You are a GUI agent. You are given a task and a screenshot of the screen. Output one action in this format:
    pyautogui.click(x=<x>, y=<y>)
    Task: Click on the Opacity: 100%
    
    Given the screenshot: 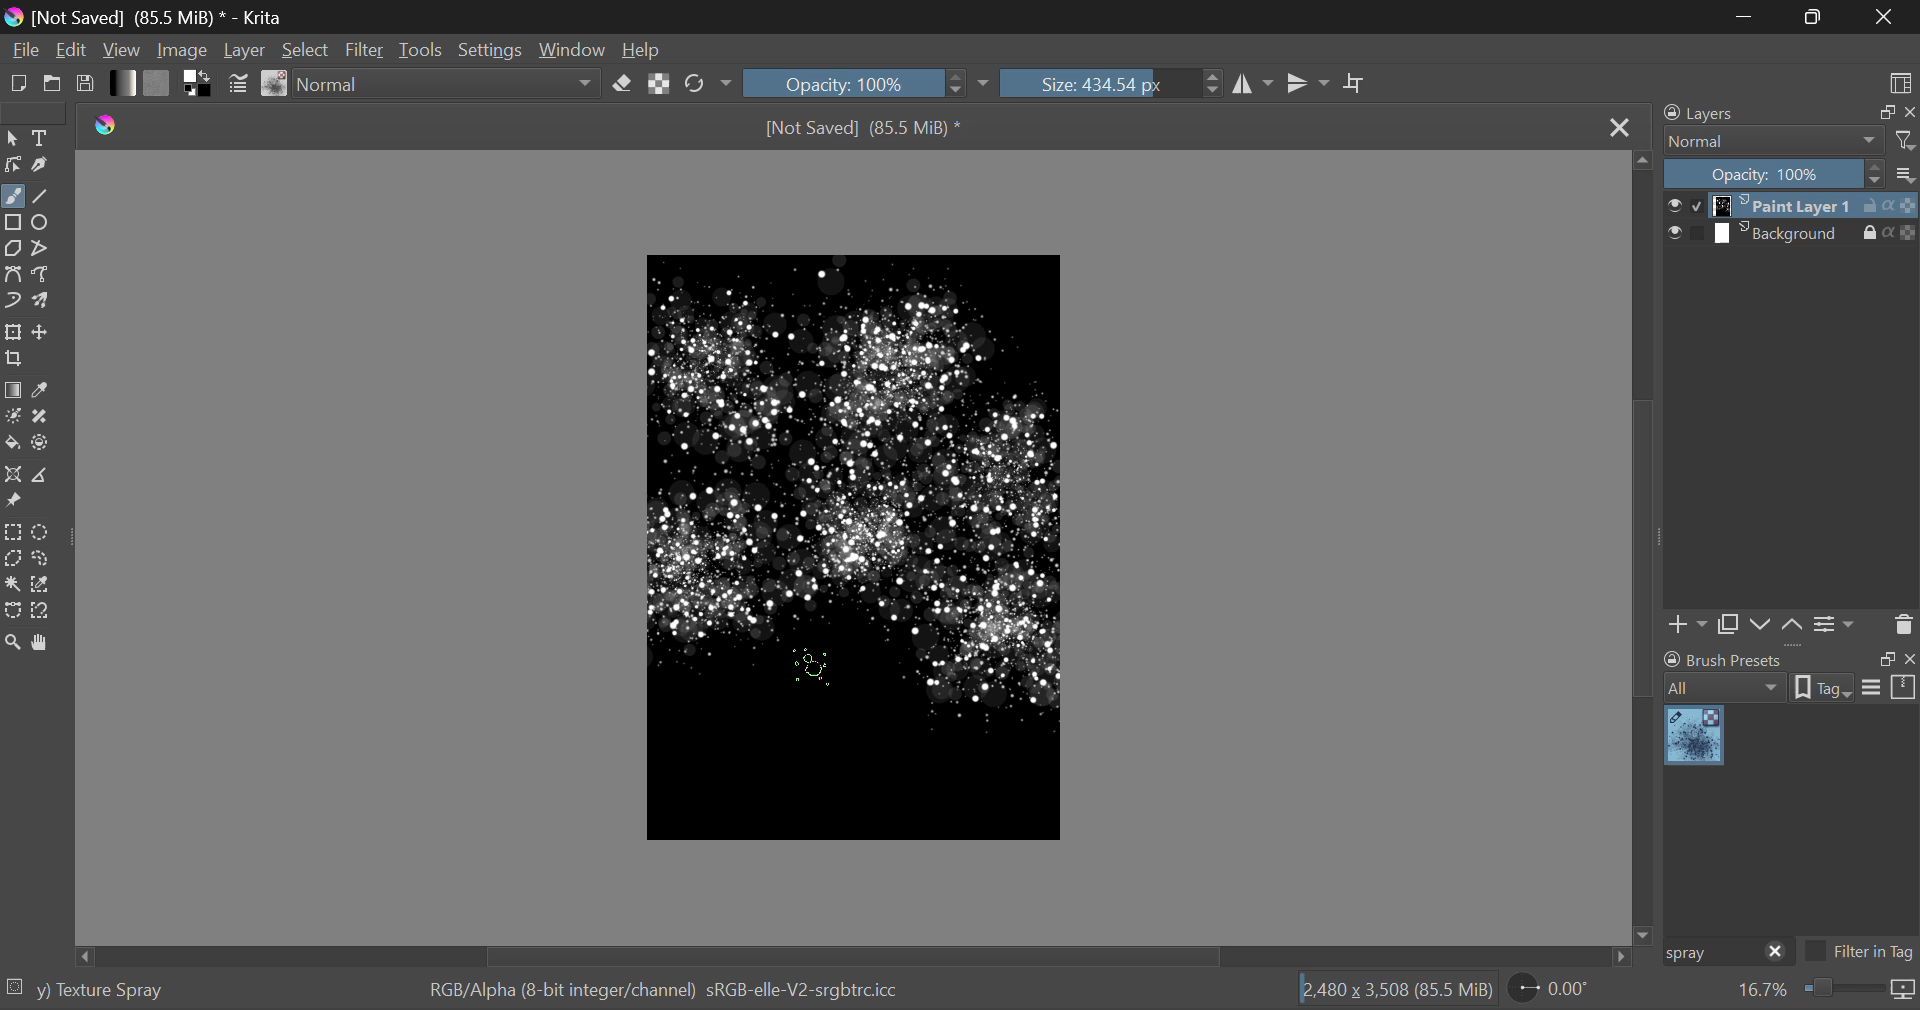 What is the action you would take?
    pyautogui.click(x=1774, y=175)
    